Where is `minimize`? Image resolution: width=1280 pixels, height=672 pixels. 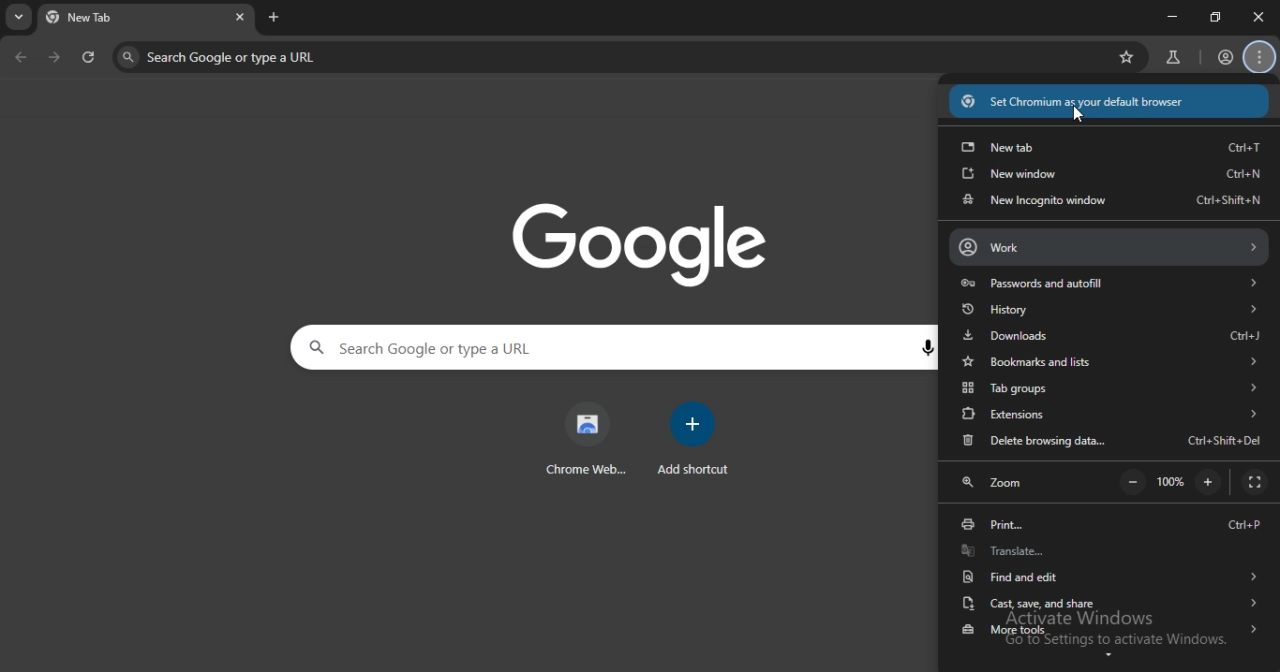
minimize is located at coordinates (1173, 16).